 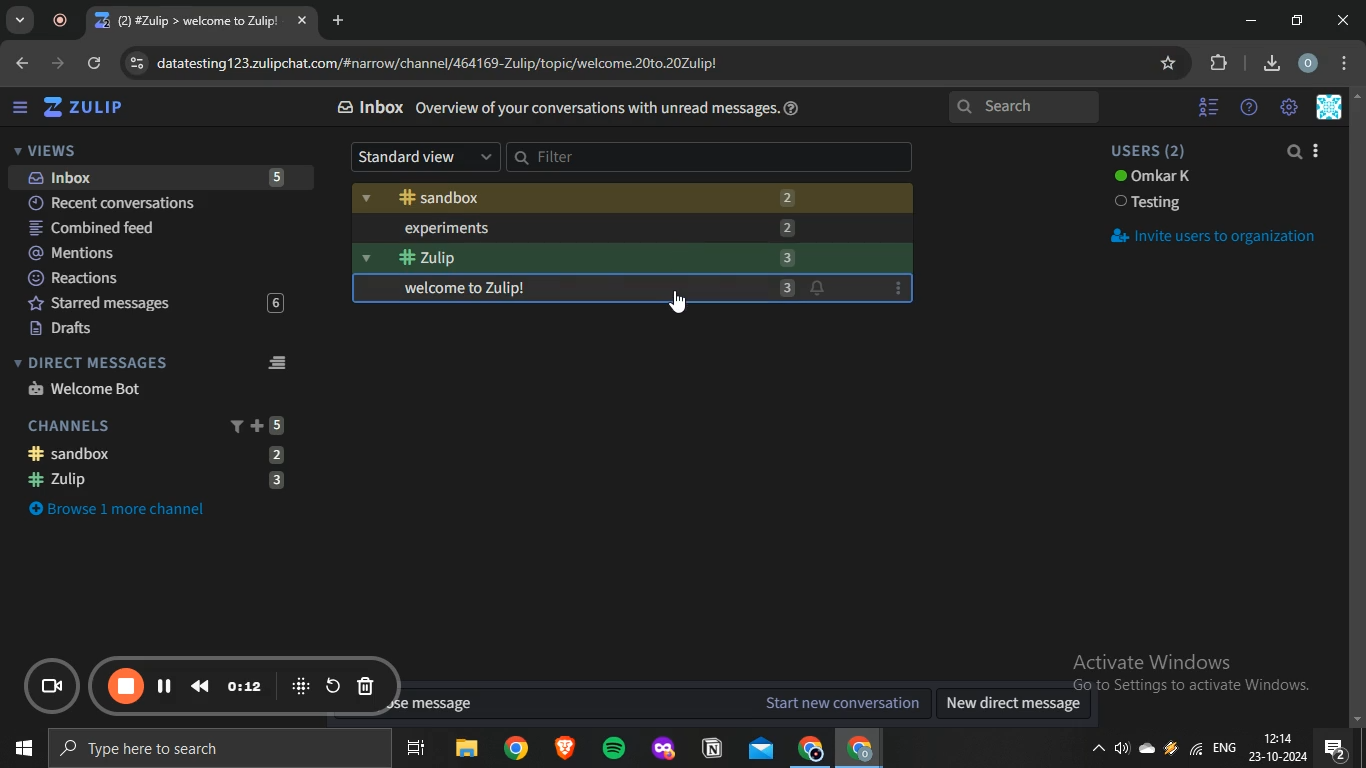 I want to click on icon, so click(x=301, y=685).